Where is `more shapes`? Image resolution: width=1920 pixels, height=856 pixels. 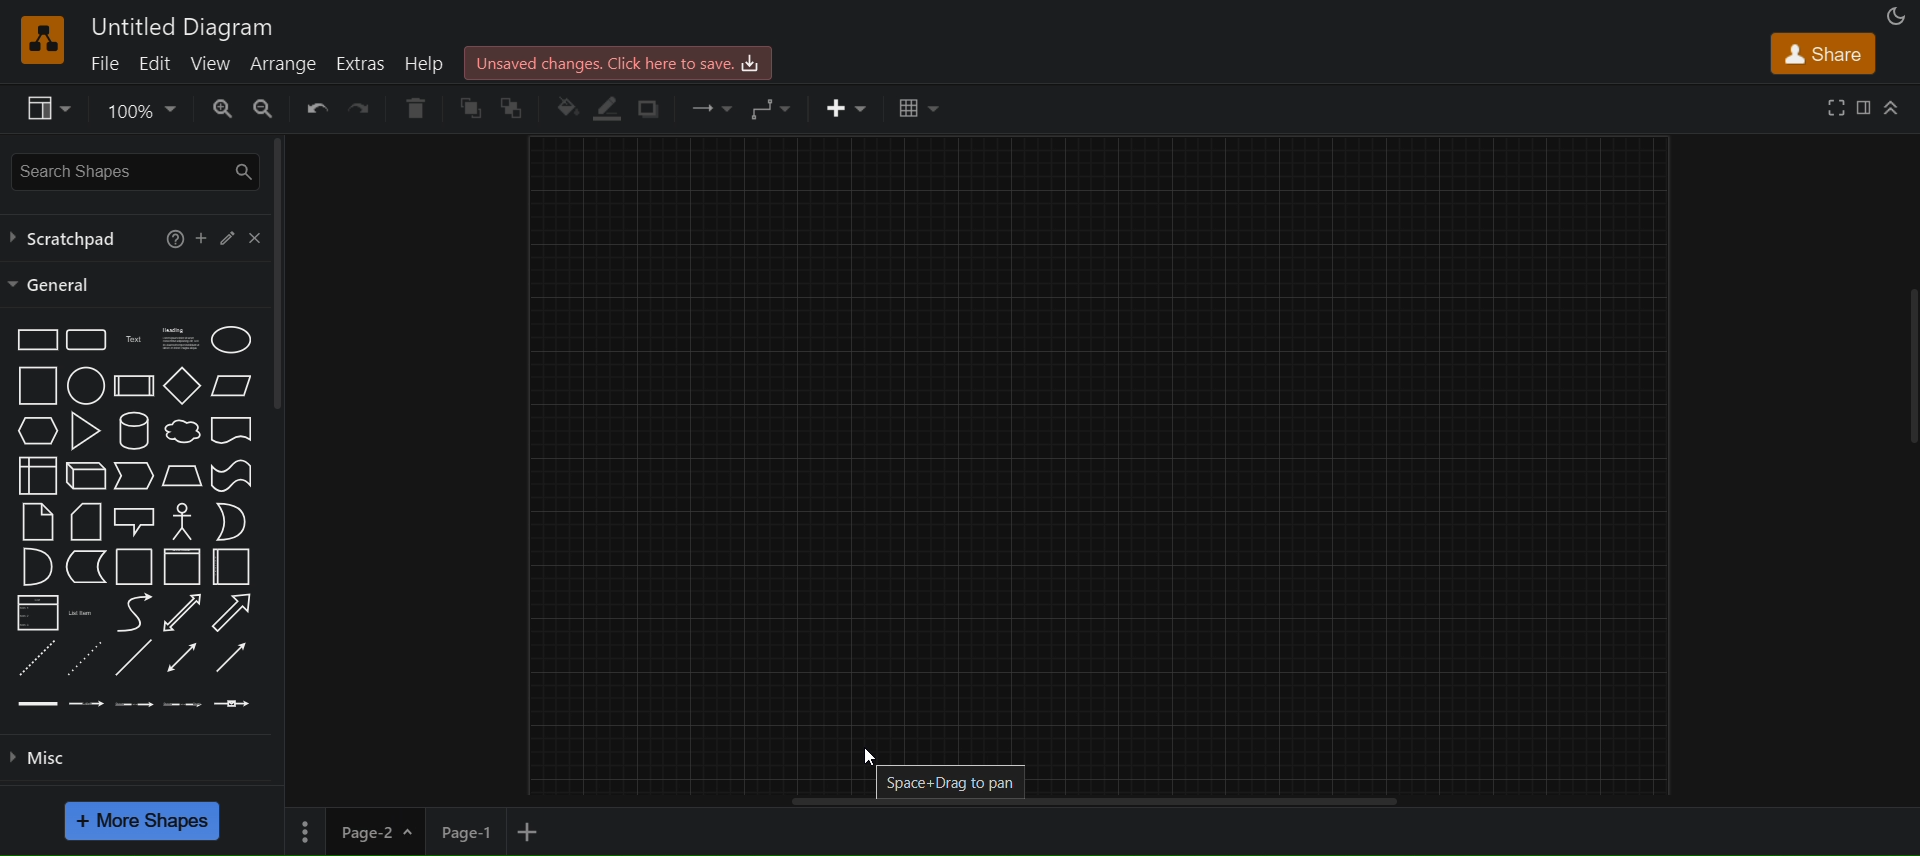
more shapes is located at coordinates (144, 820).